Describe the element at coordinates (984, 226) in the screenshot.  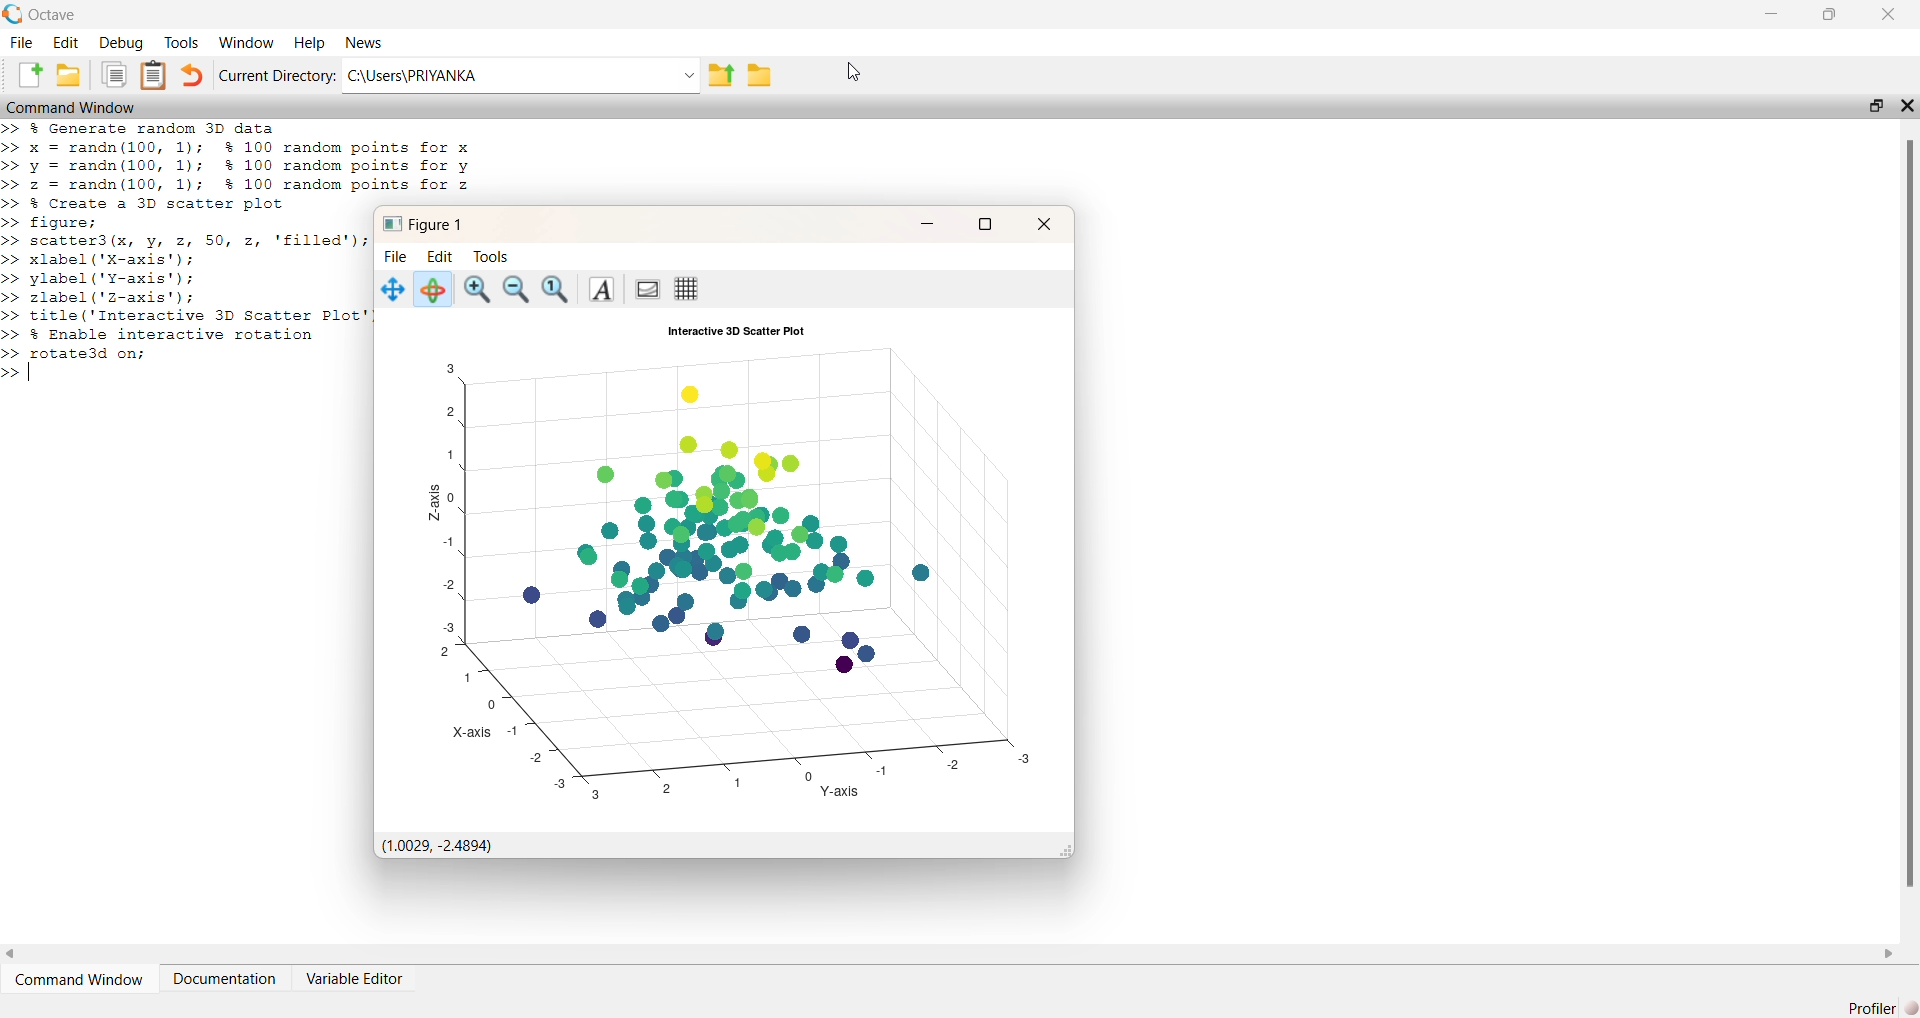
I see `resize` at that location.